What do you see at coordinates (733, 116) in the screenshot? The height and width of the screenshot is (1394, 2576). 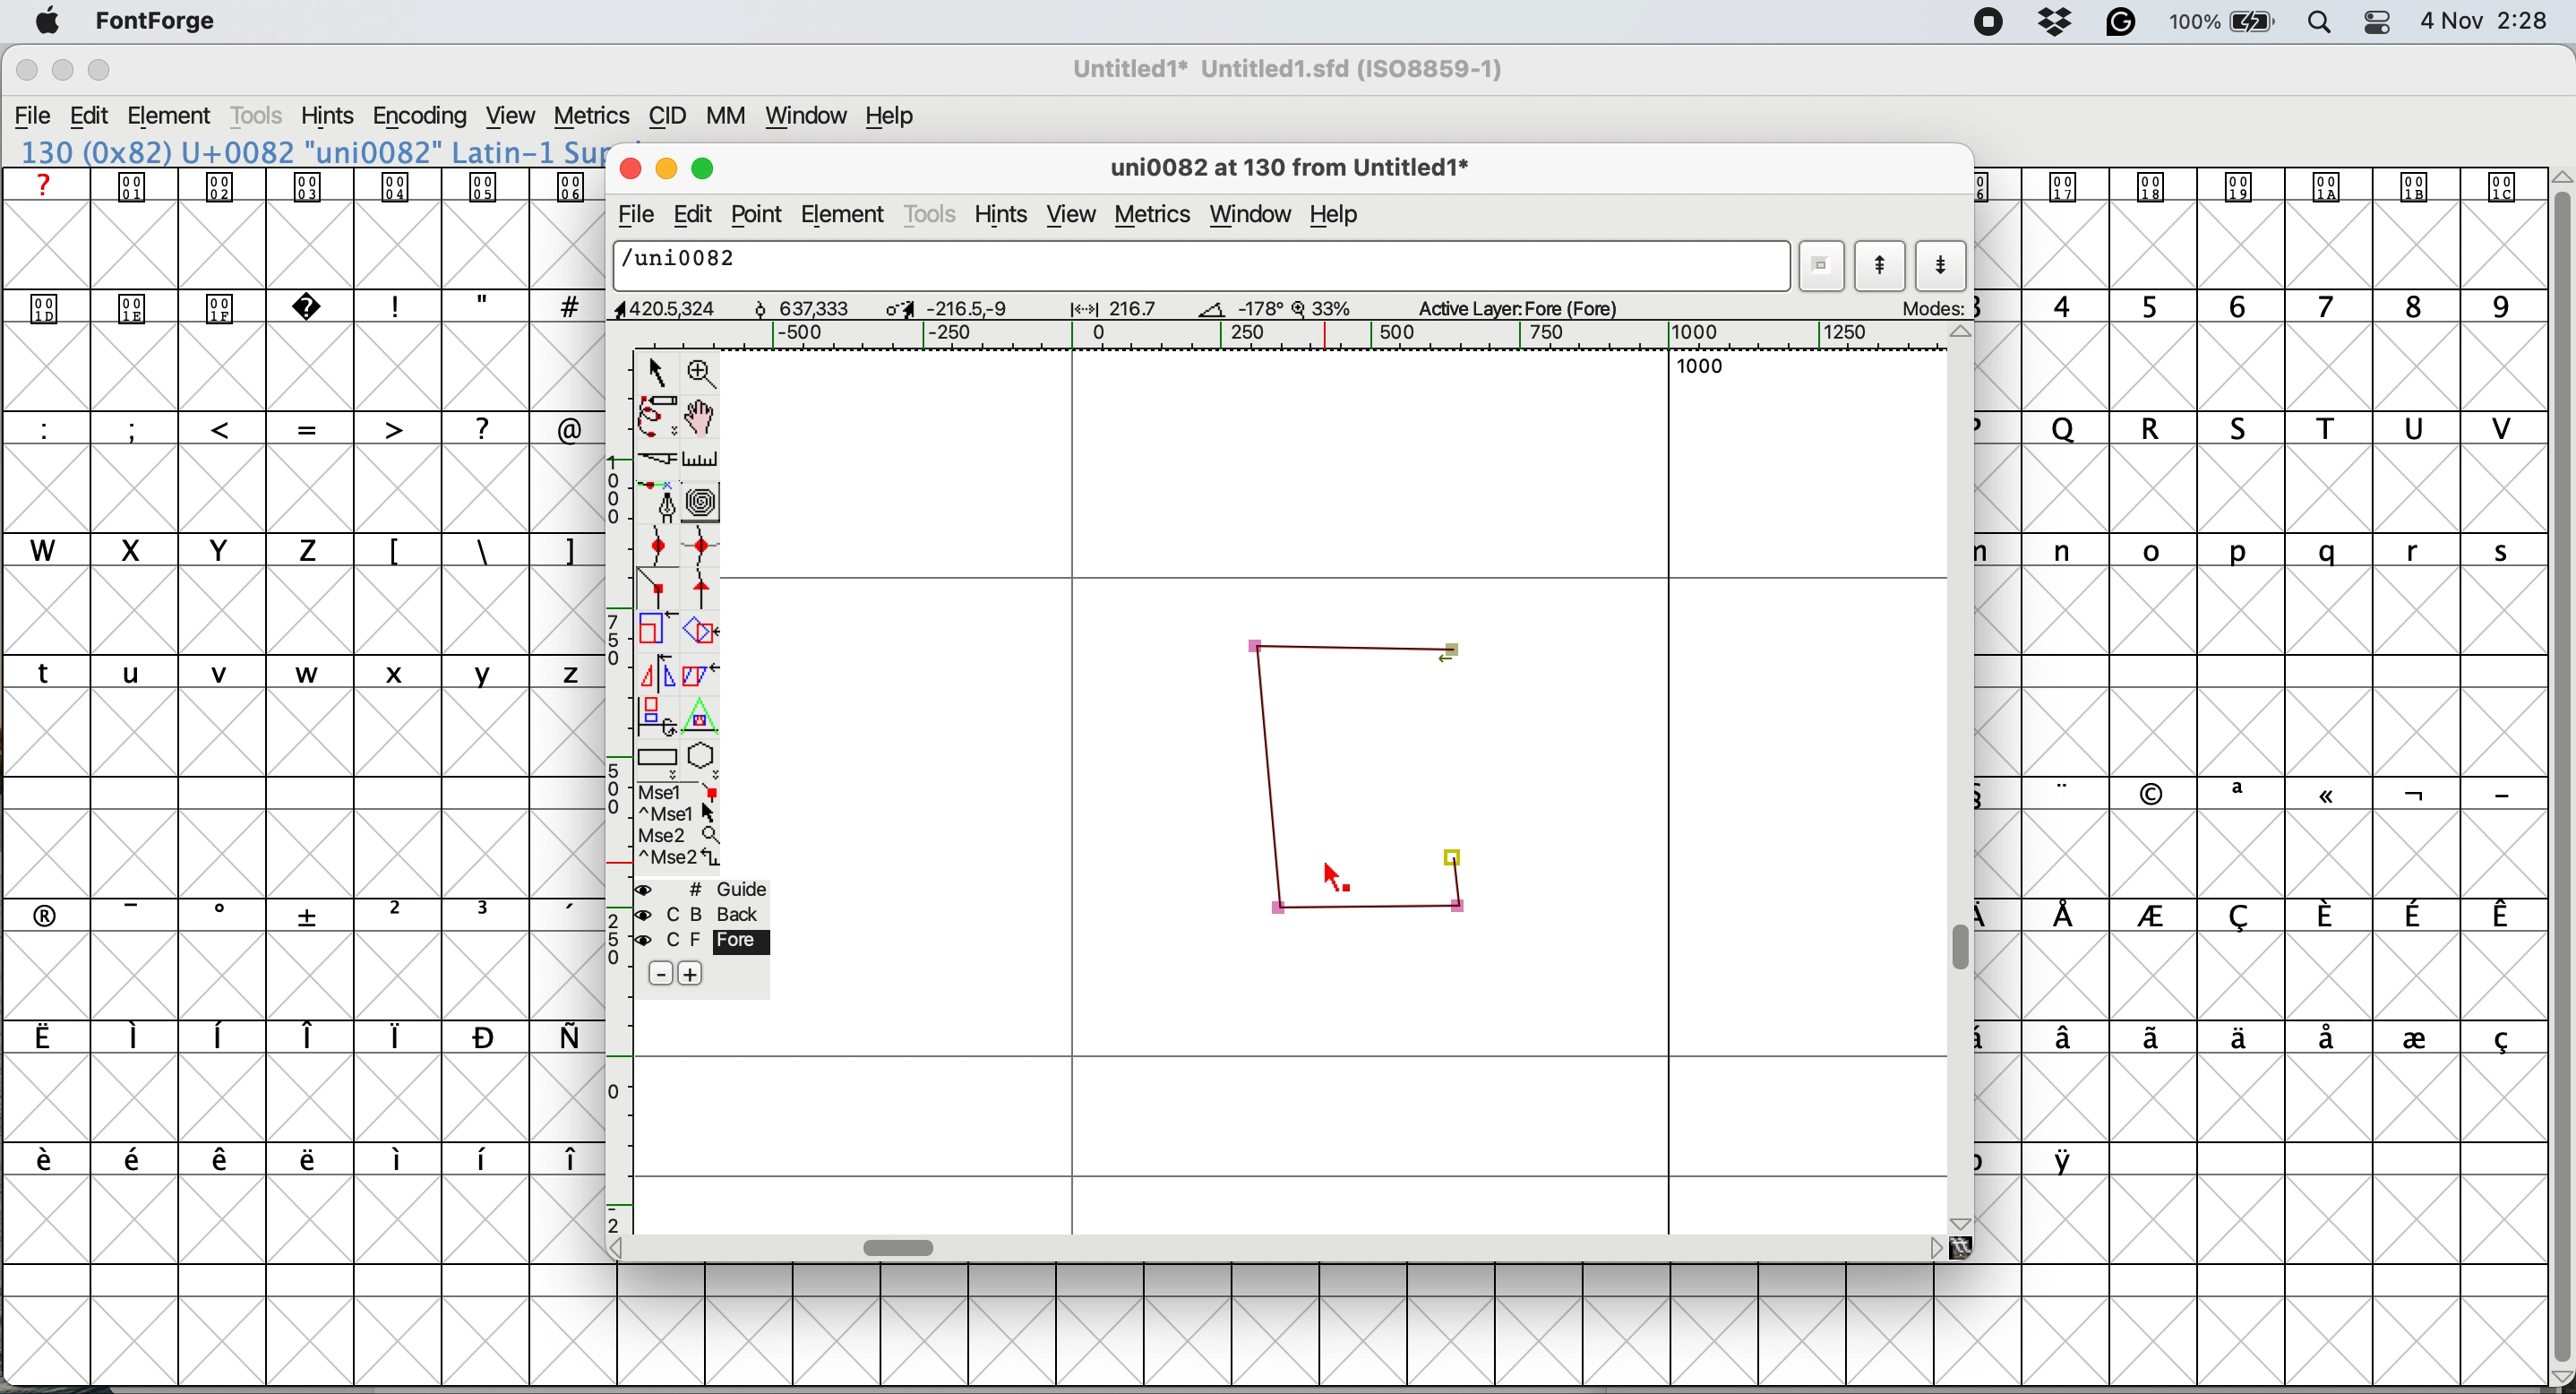 I see `mm` at bounding box center [733, 116].